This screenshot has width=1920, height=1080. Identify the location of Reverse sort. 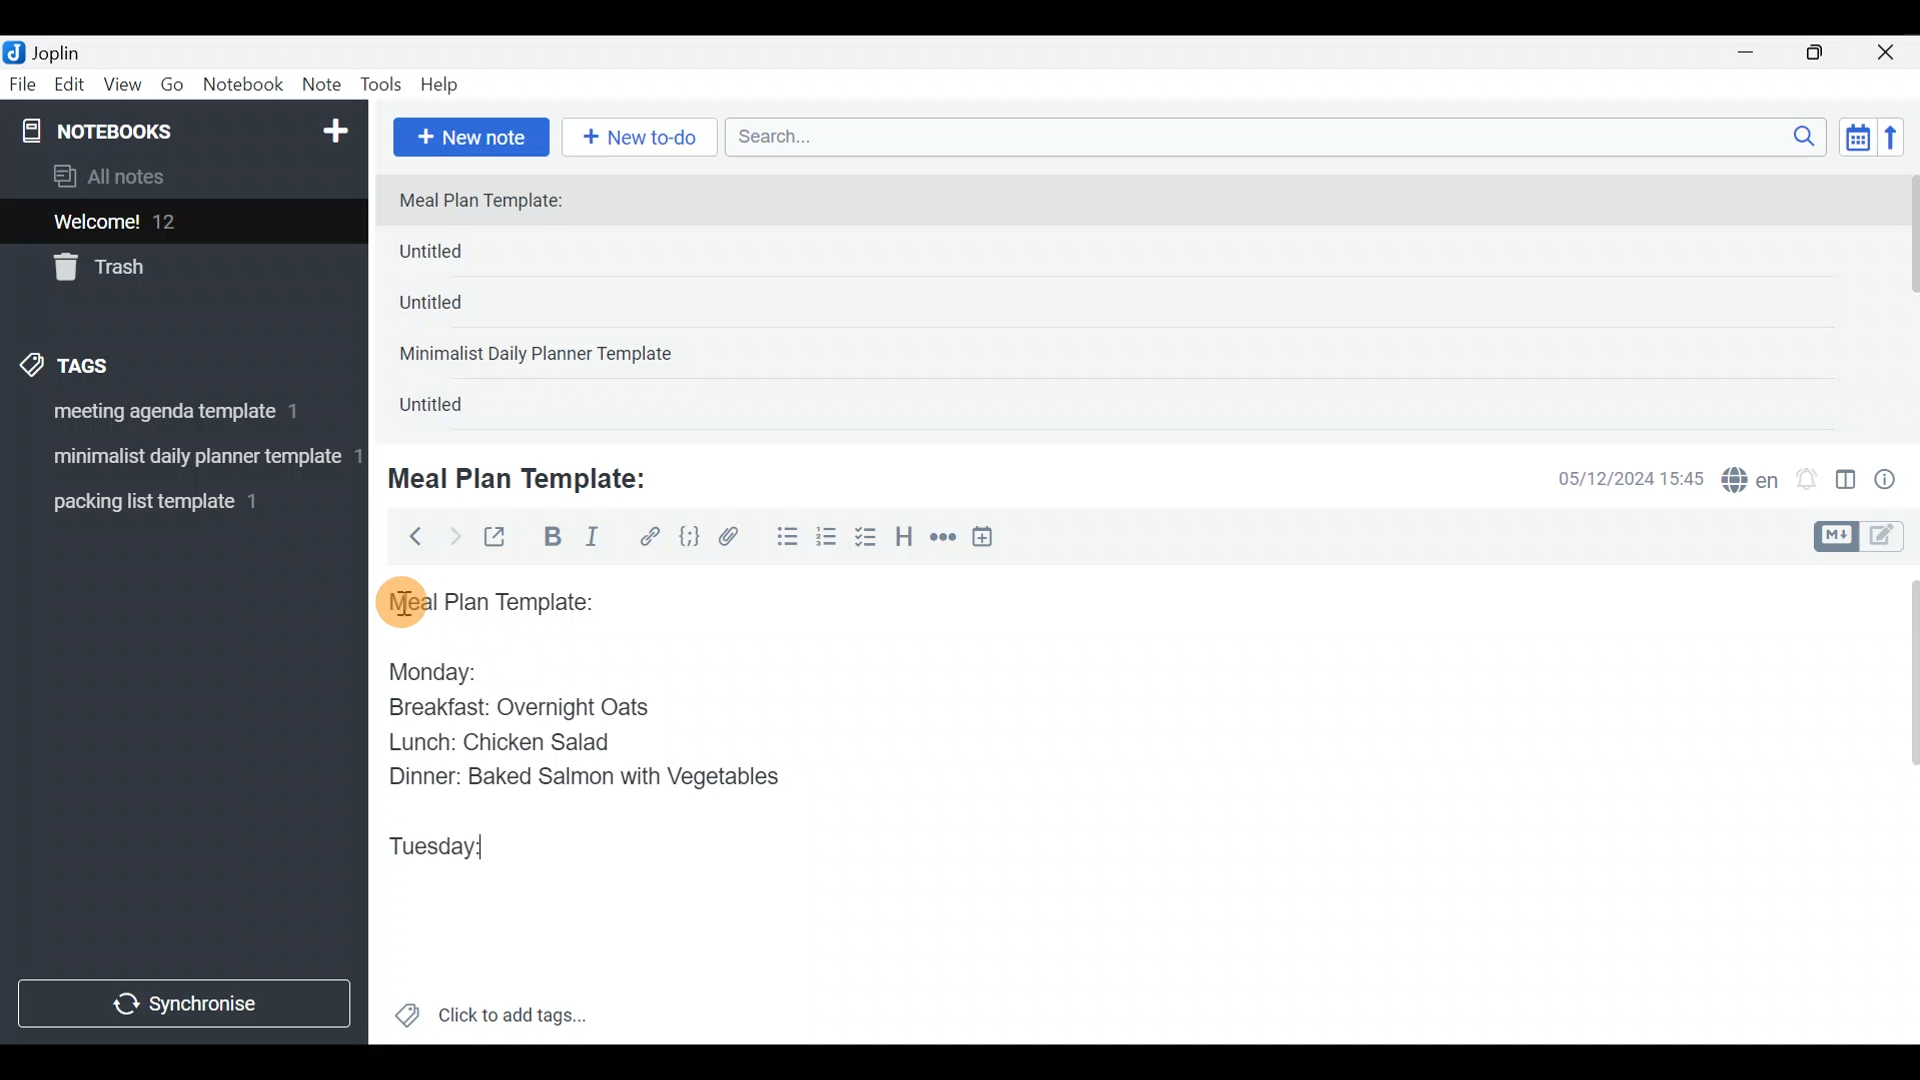
(1901, 143).